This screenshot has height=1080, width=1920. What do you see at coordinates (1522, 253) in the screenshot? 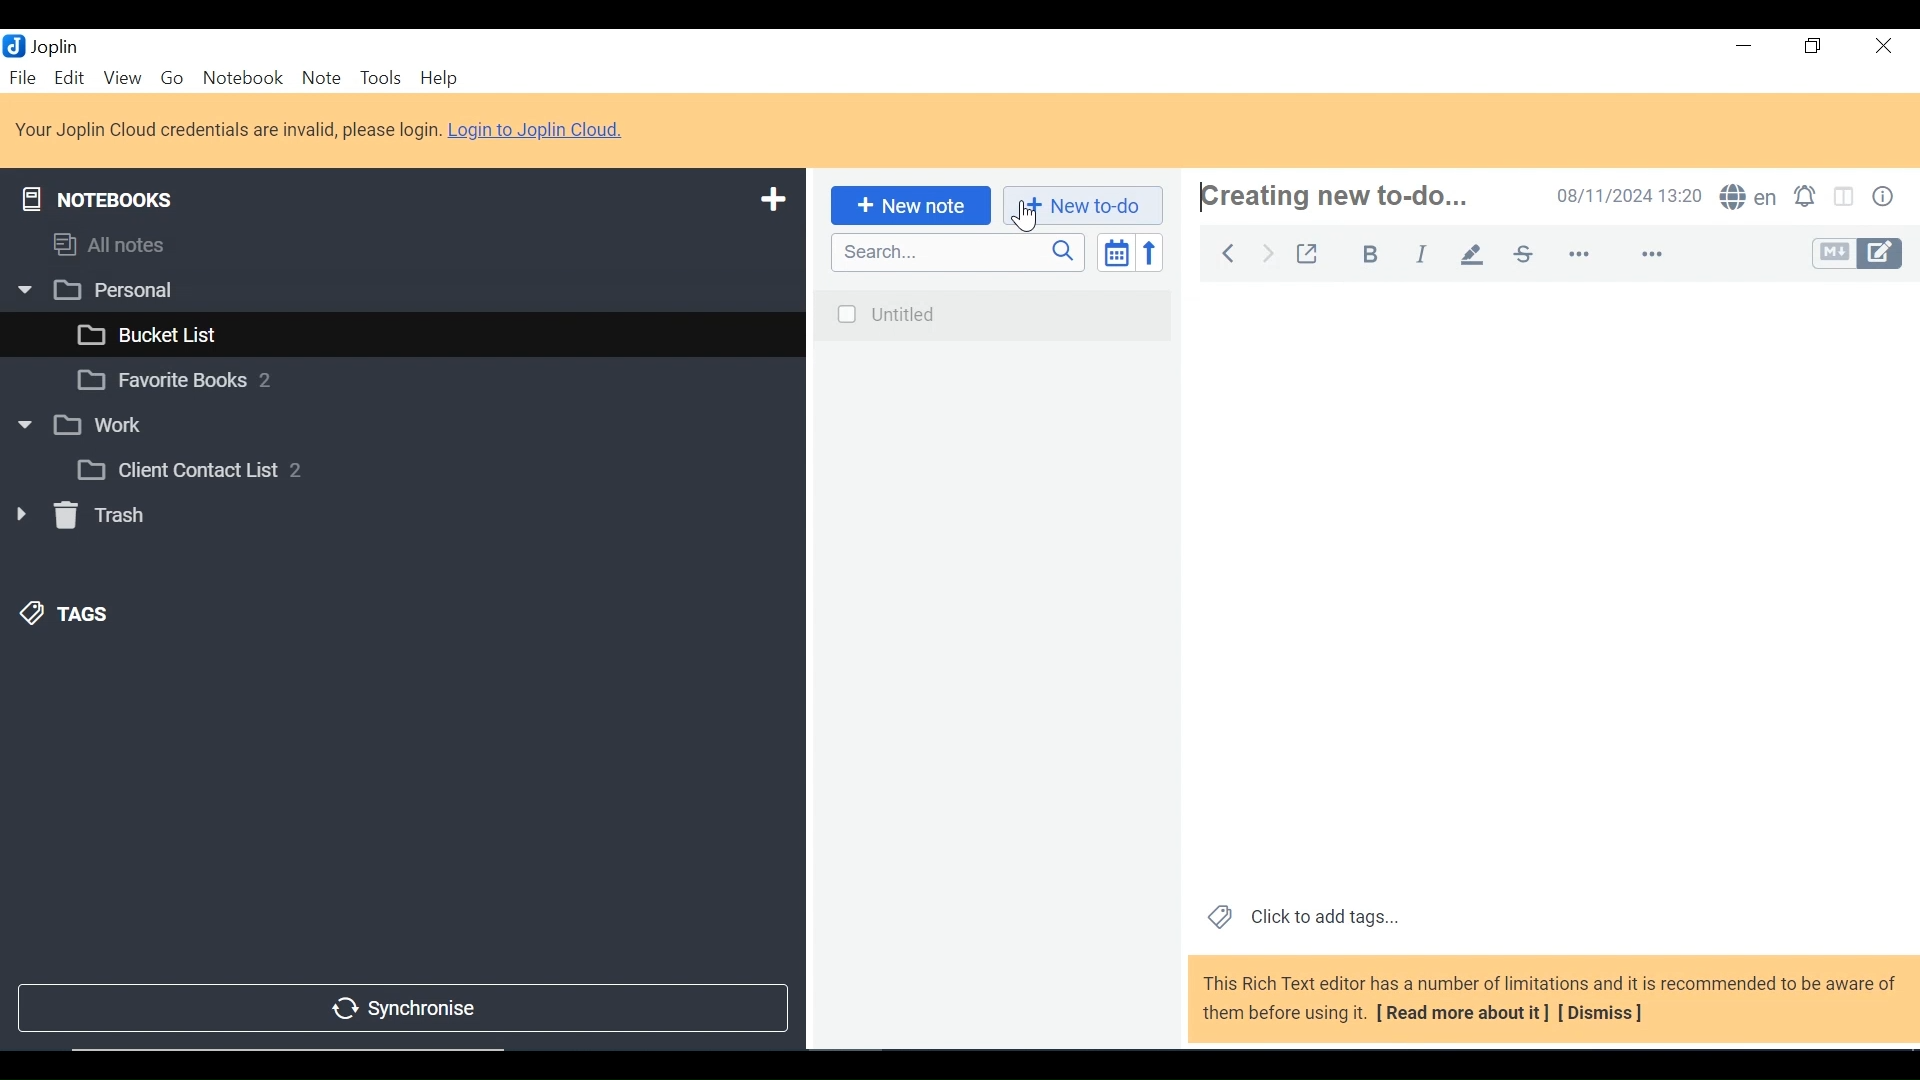
I see `Strikethrough` at bounding box center [1522, 253].